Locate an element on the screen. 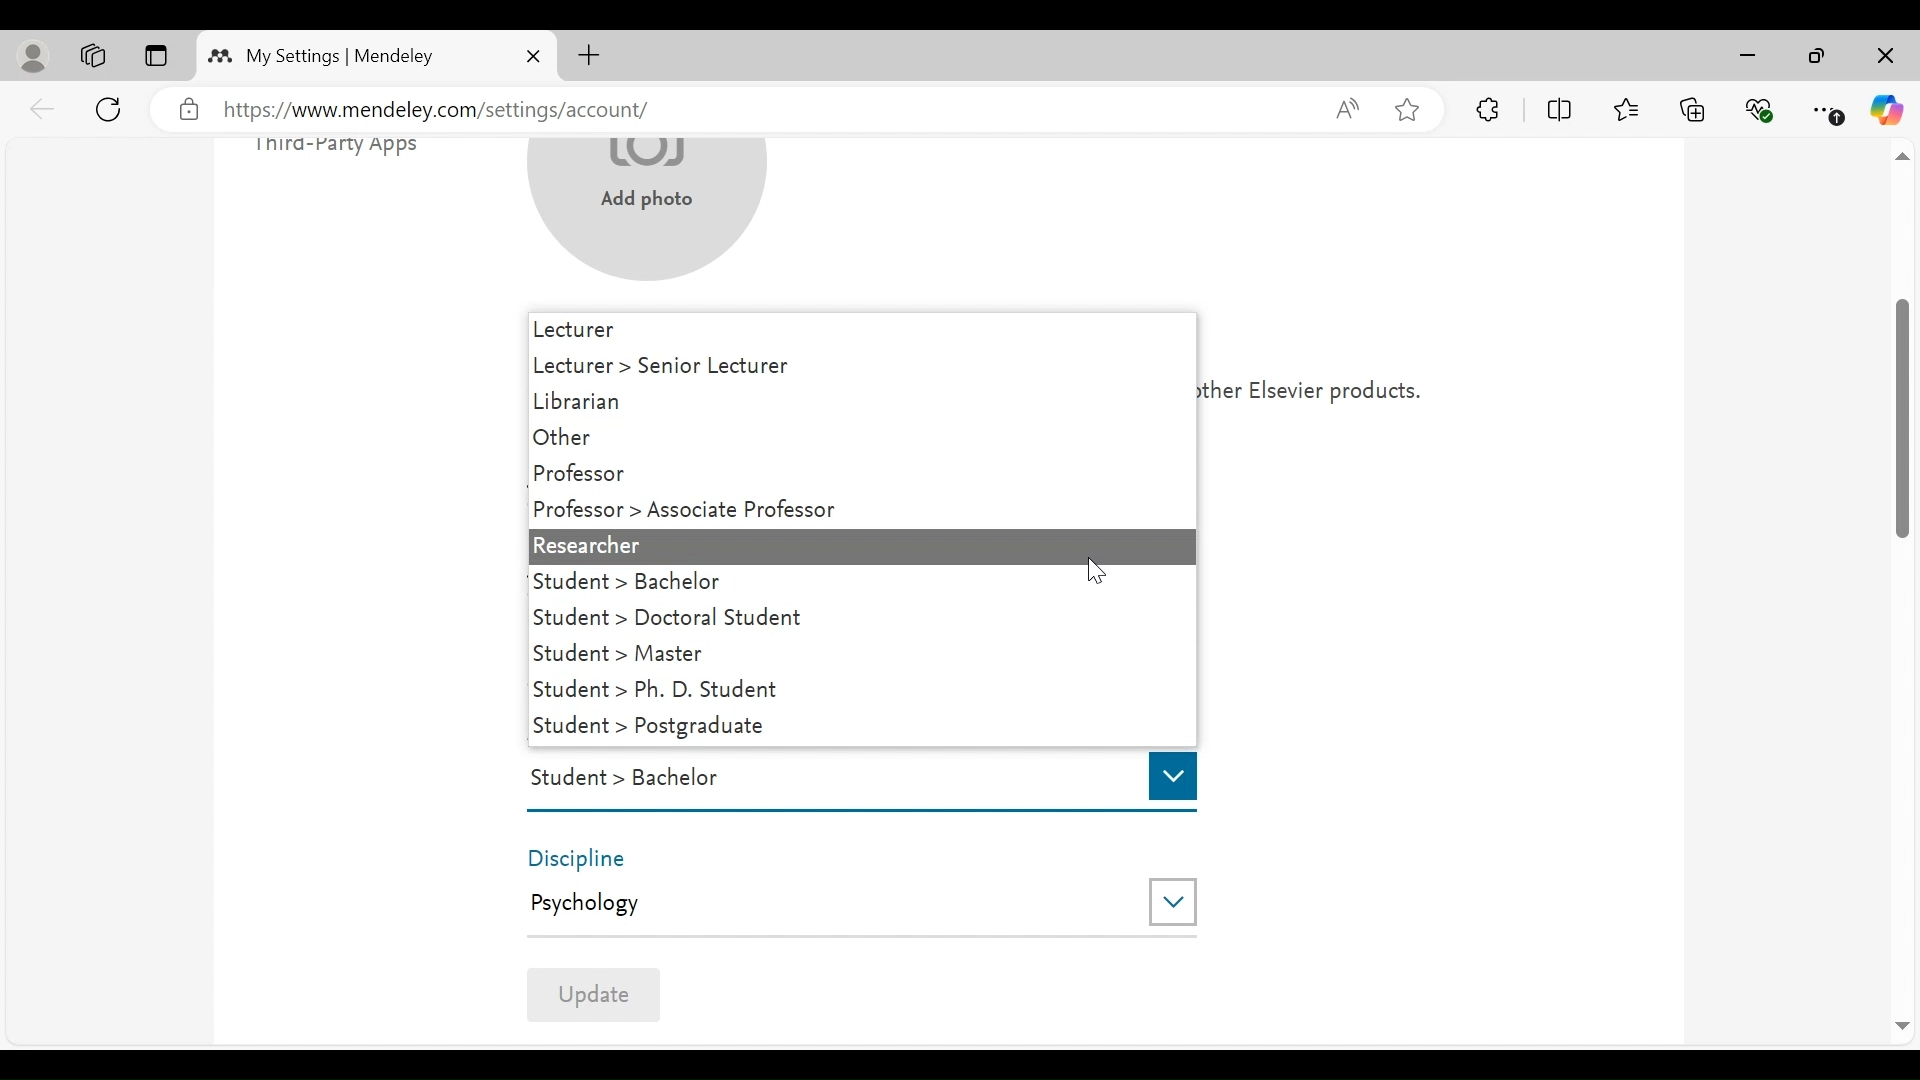 The width and height of the screenshot is (1920, 1080). Researcher is located at coordinates (860, 547).